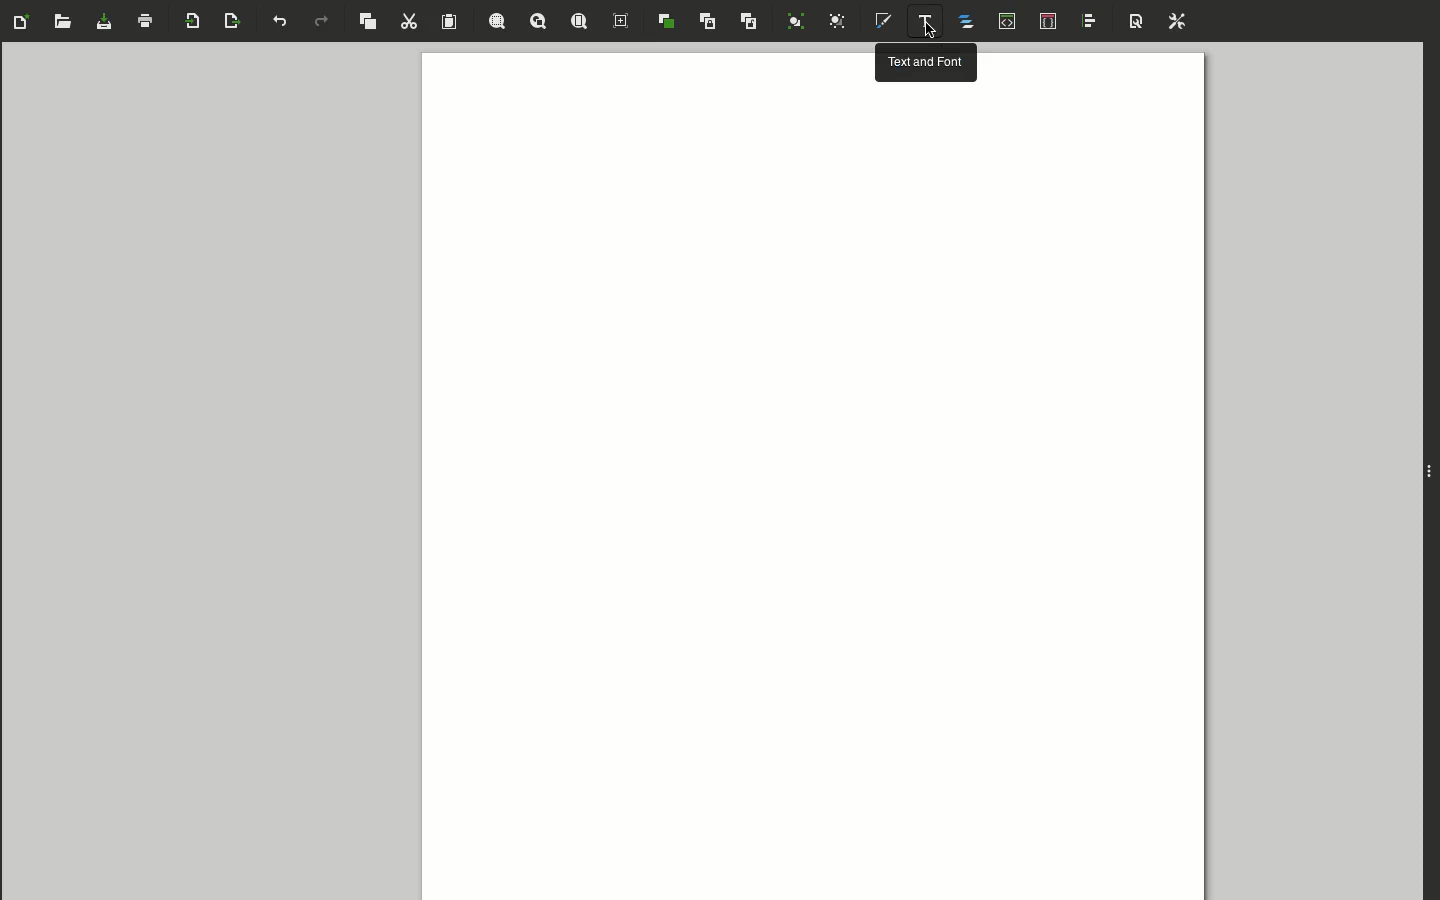 The image size is (1440, 900). I want to click on Duplicate, so click(667, 22).